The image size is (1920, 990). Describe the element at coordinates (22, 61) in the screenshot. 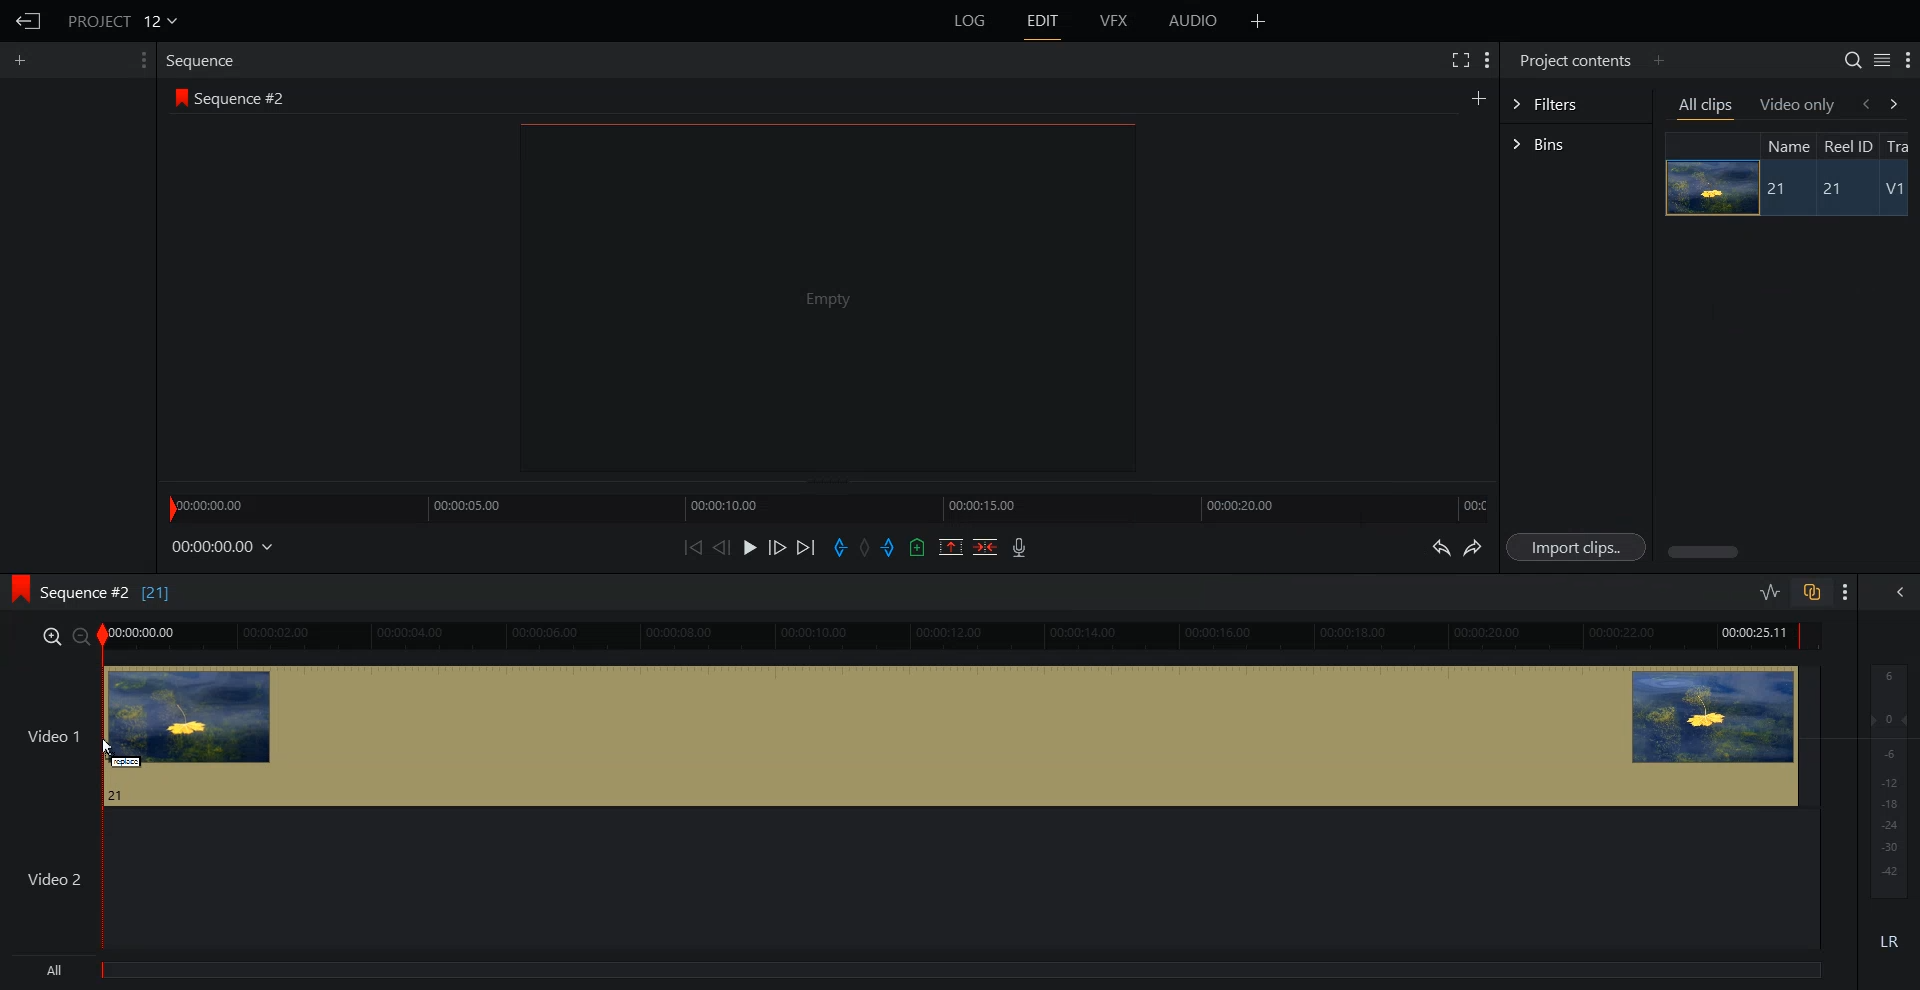

I see `Add Panel` at that location.